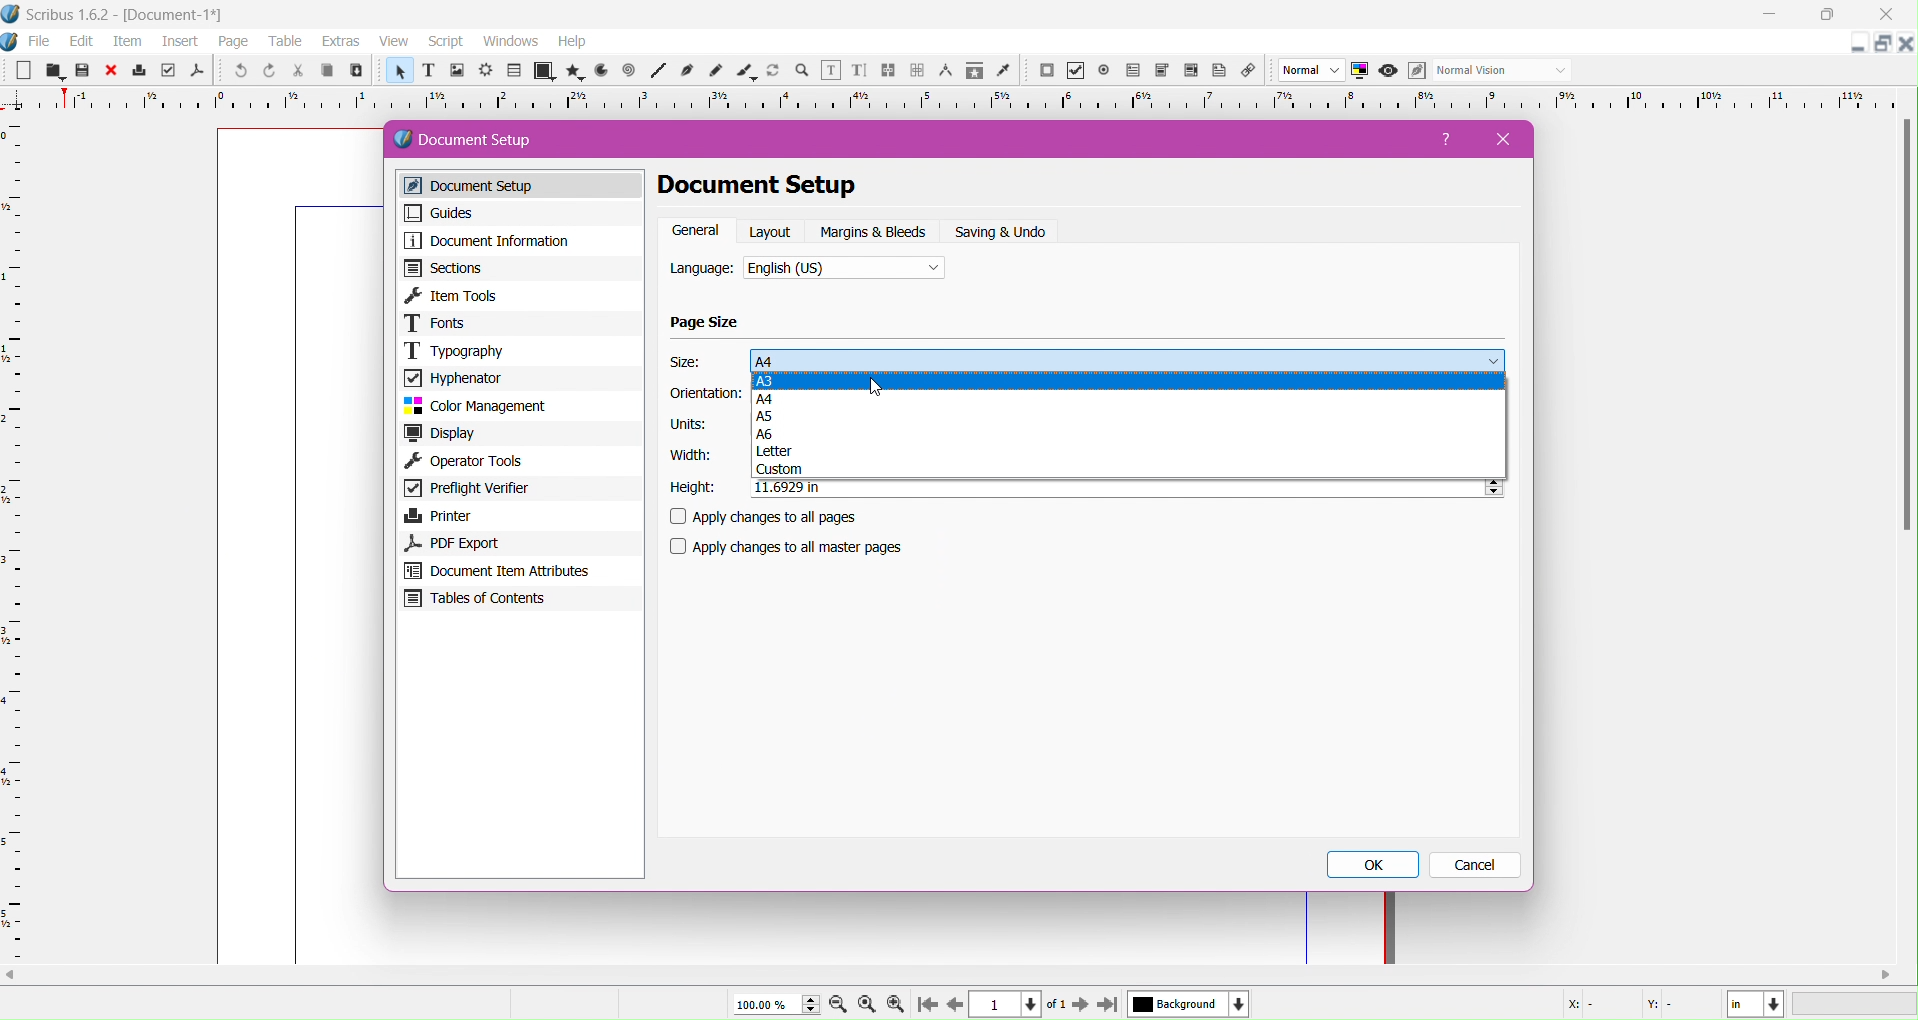 The width and height of the screenshot is (1918, 1020). What do you see at coordinates (840, 1006) in the screenshot?
I see `zoom out` at bounding box center [840, 1006].